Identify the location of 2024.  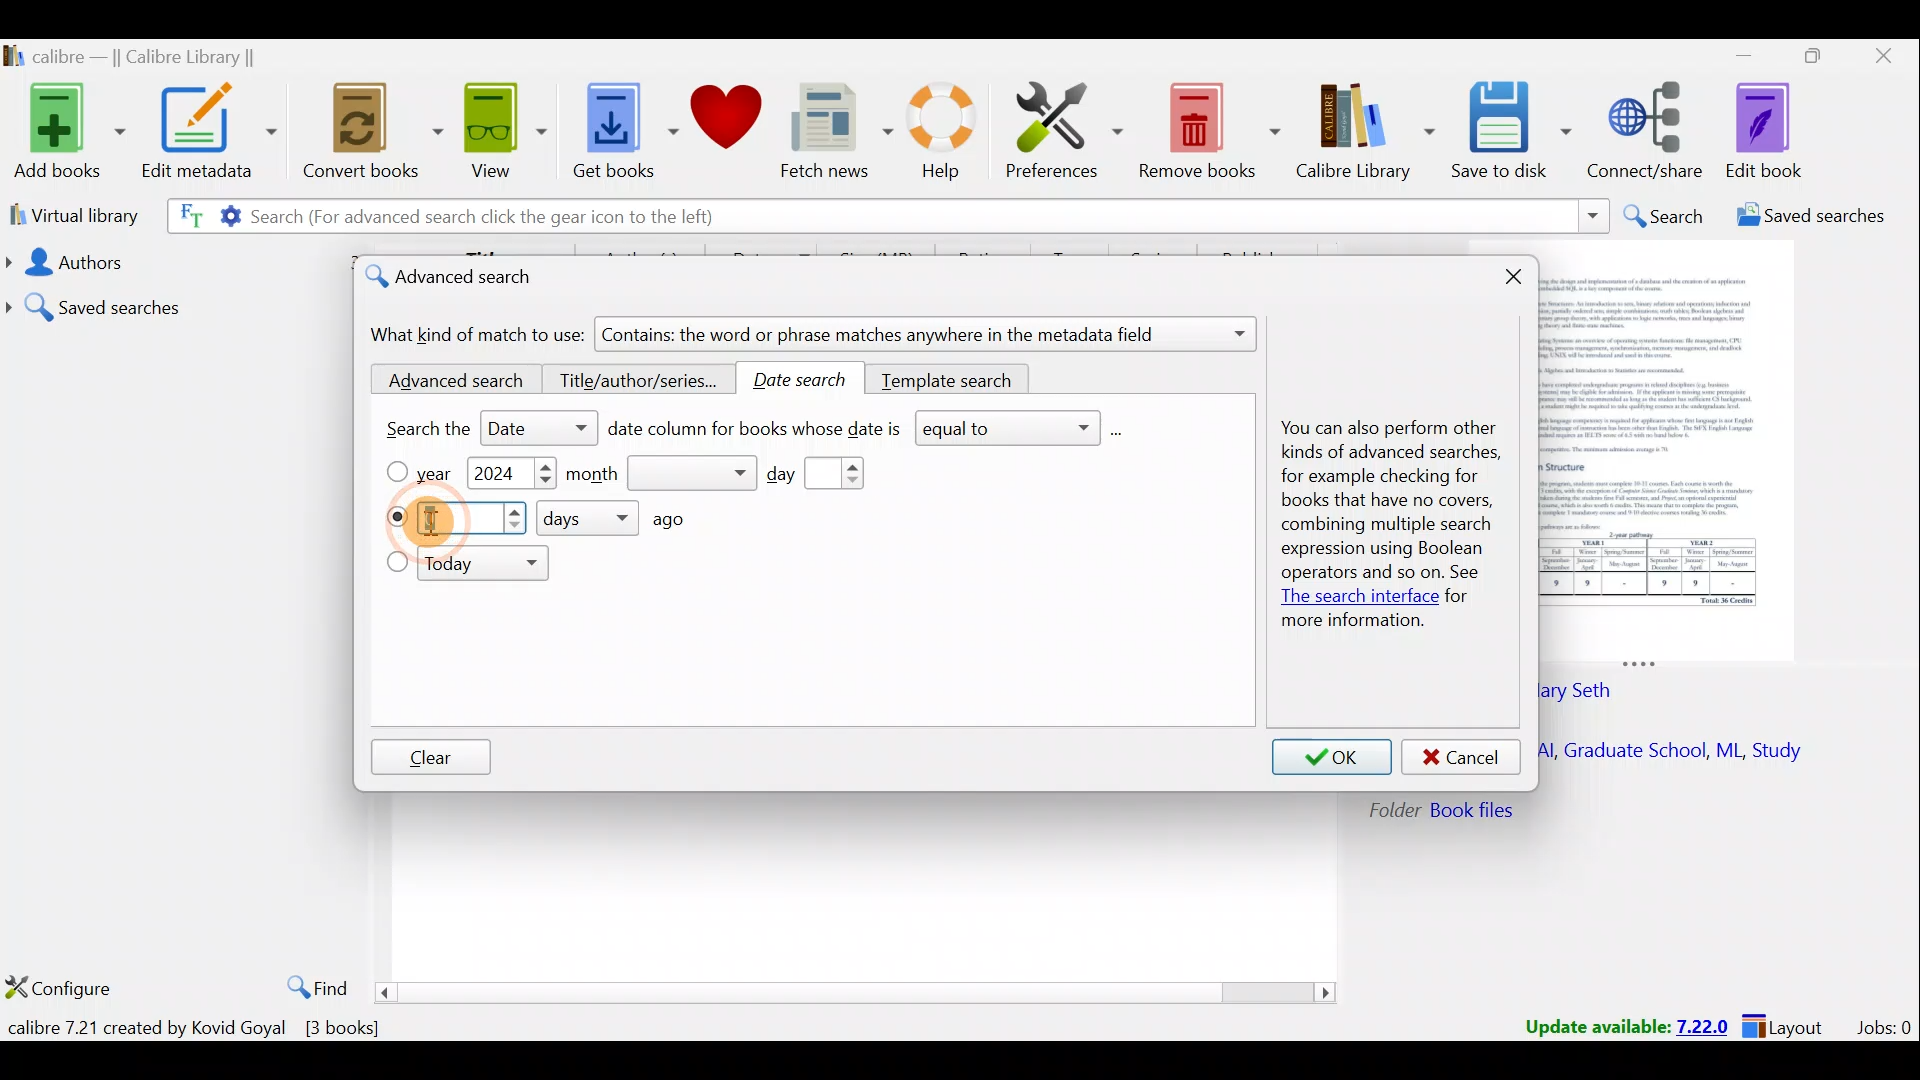
(496, 476).